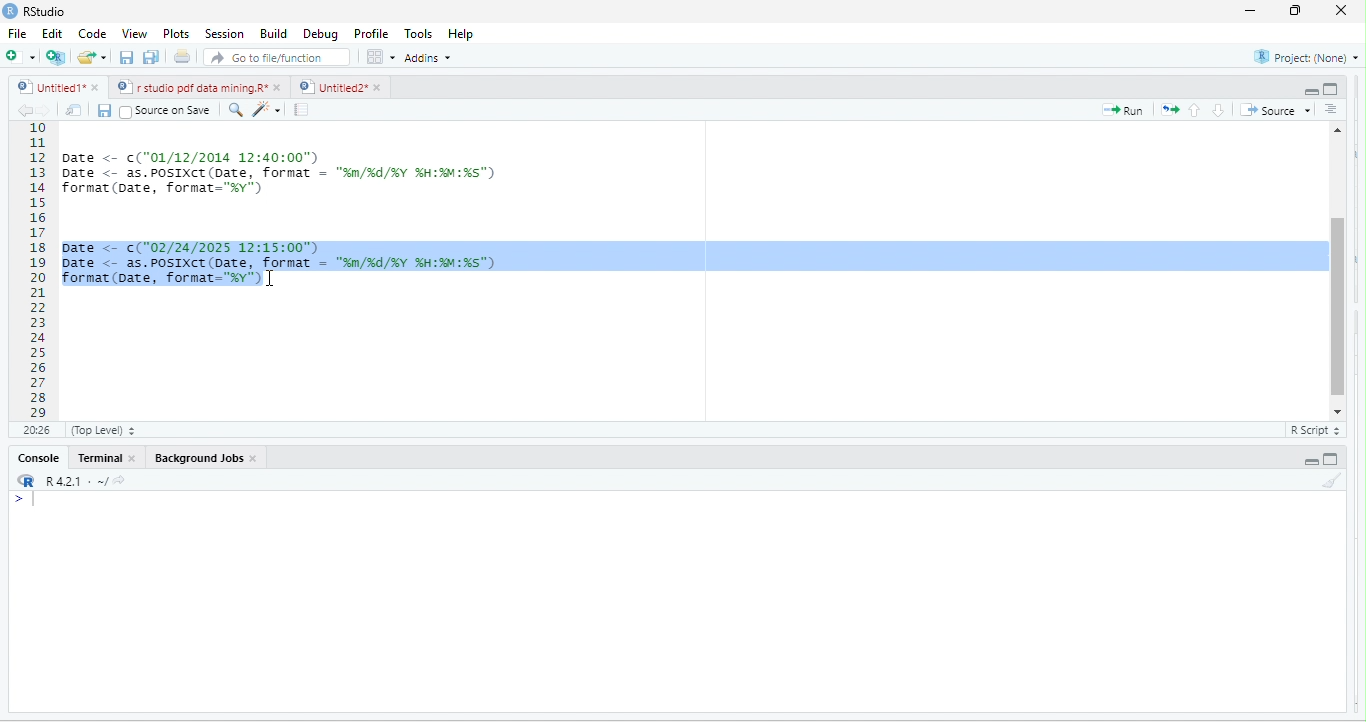 The height and width of the screenshot is (722, 1366). What do you see at coordinates (1339, 128) in the screenshot?
I see `scroll up` at bounding box center [1339, 128].